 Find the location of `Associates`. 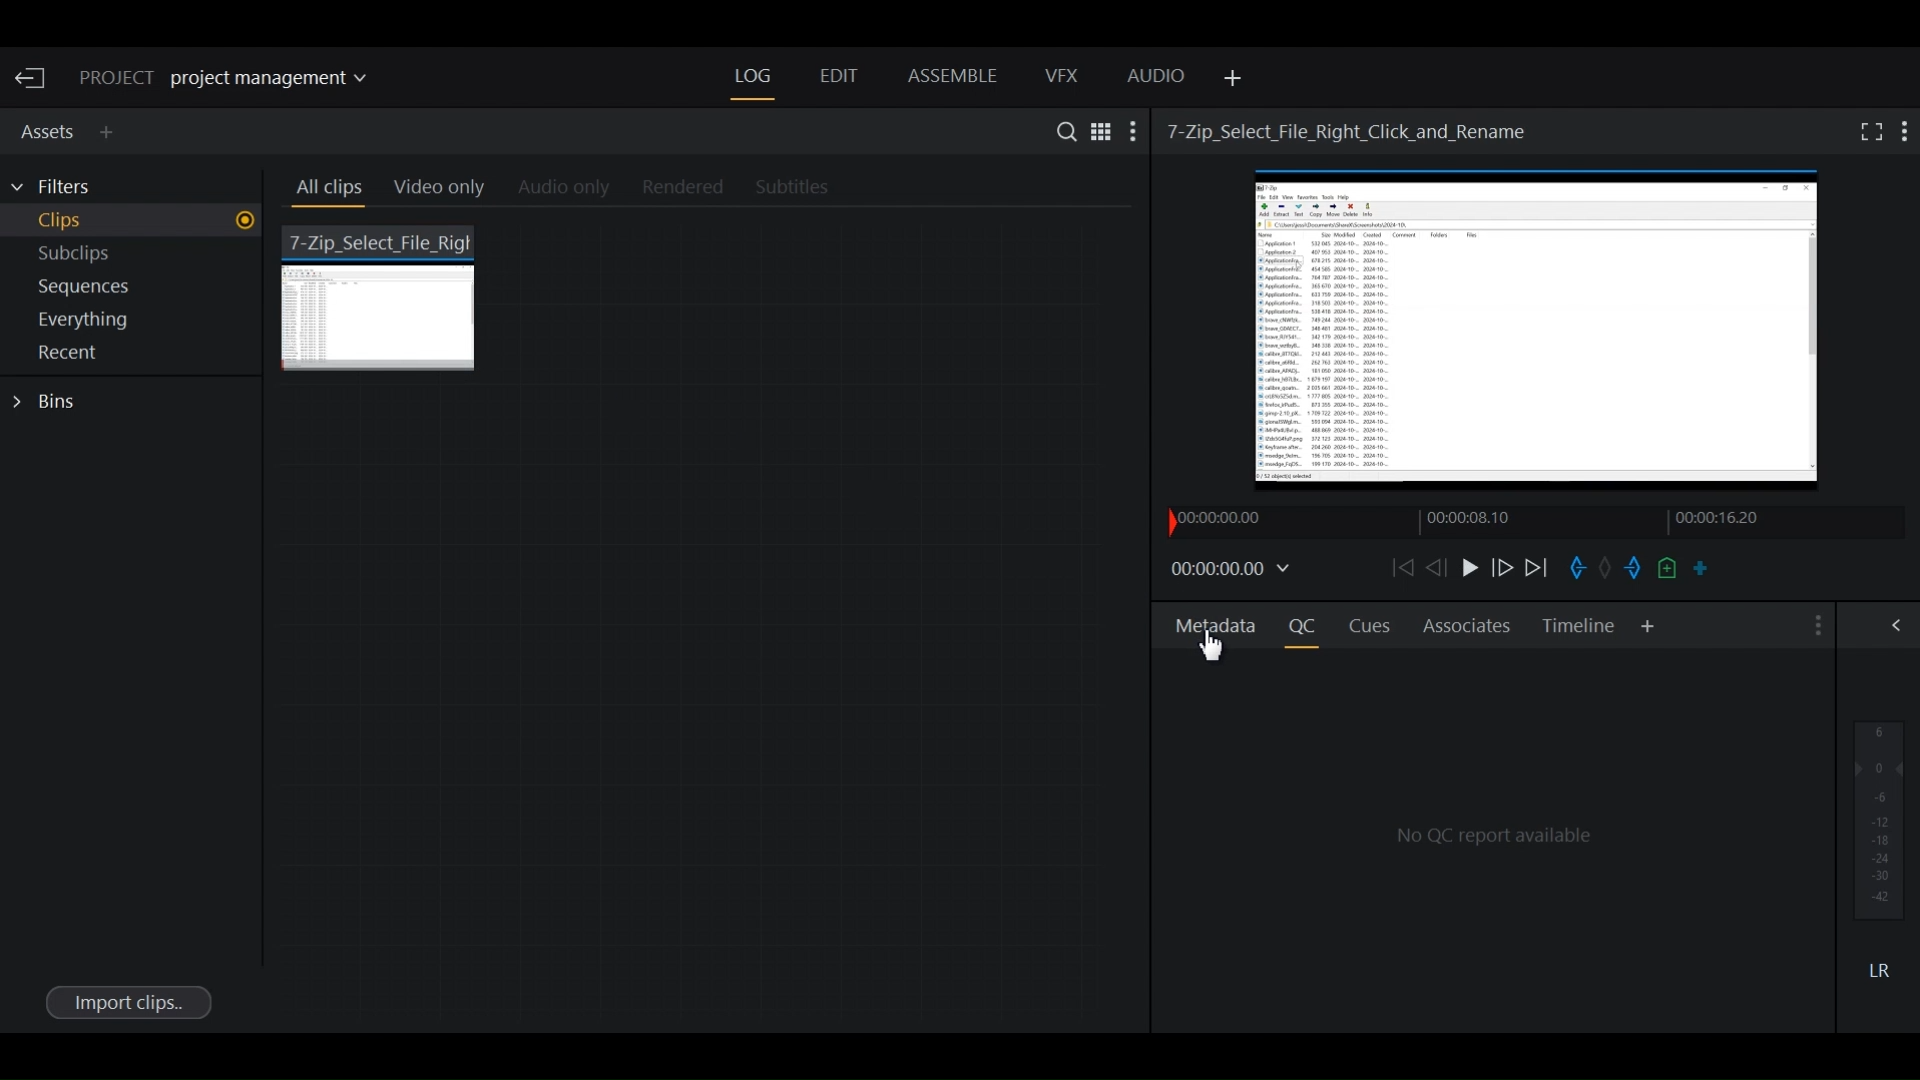

Associates is located at coordinates (1467, 625).